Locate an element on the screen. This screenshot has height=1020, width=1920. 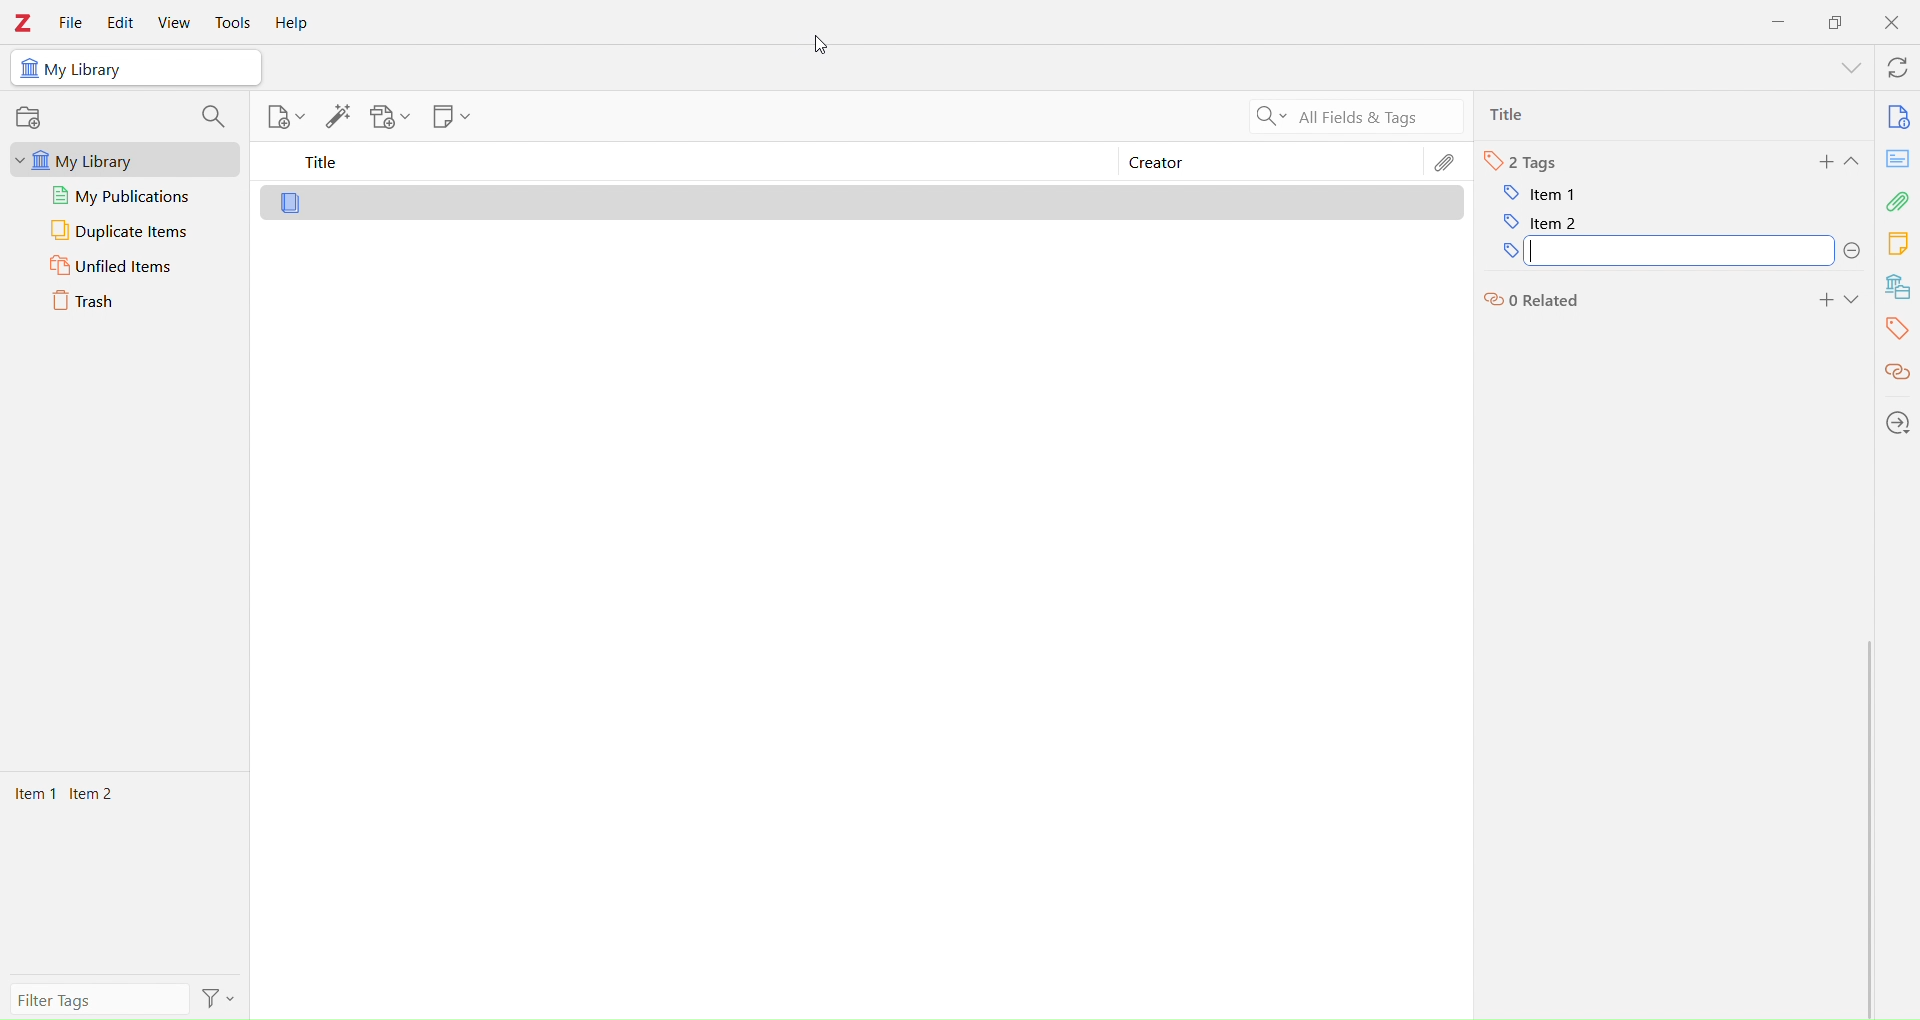
My publications is located at coordinates (122, 195).